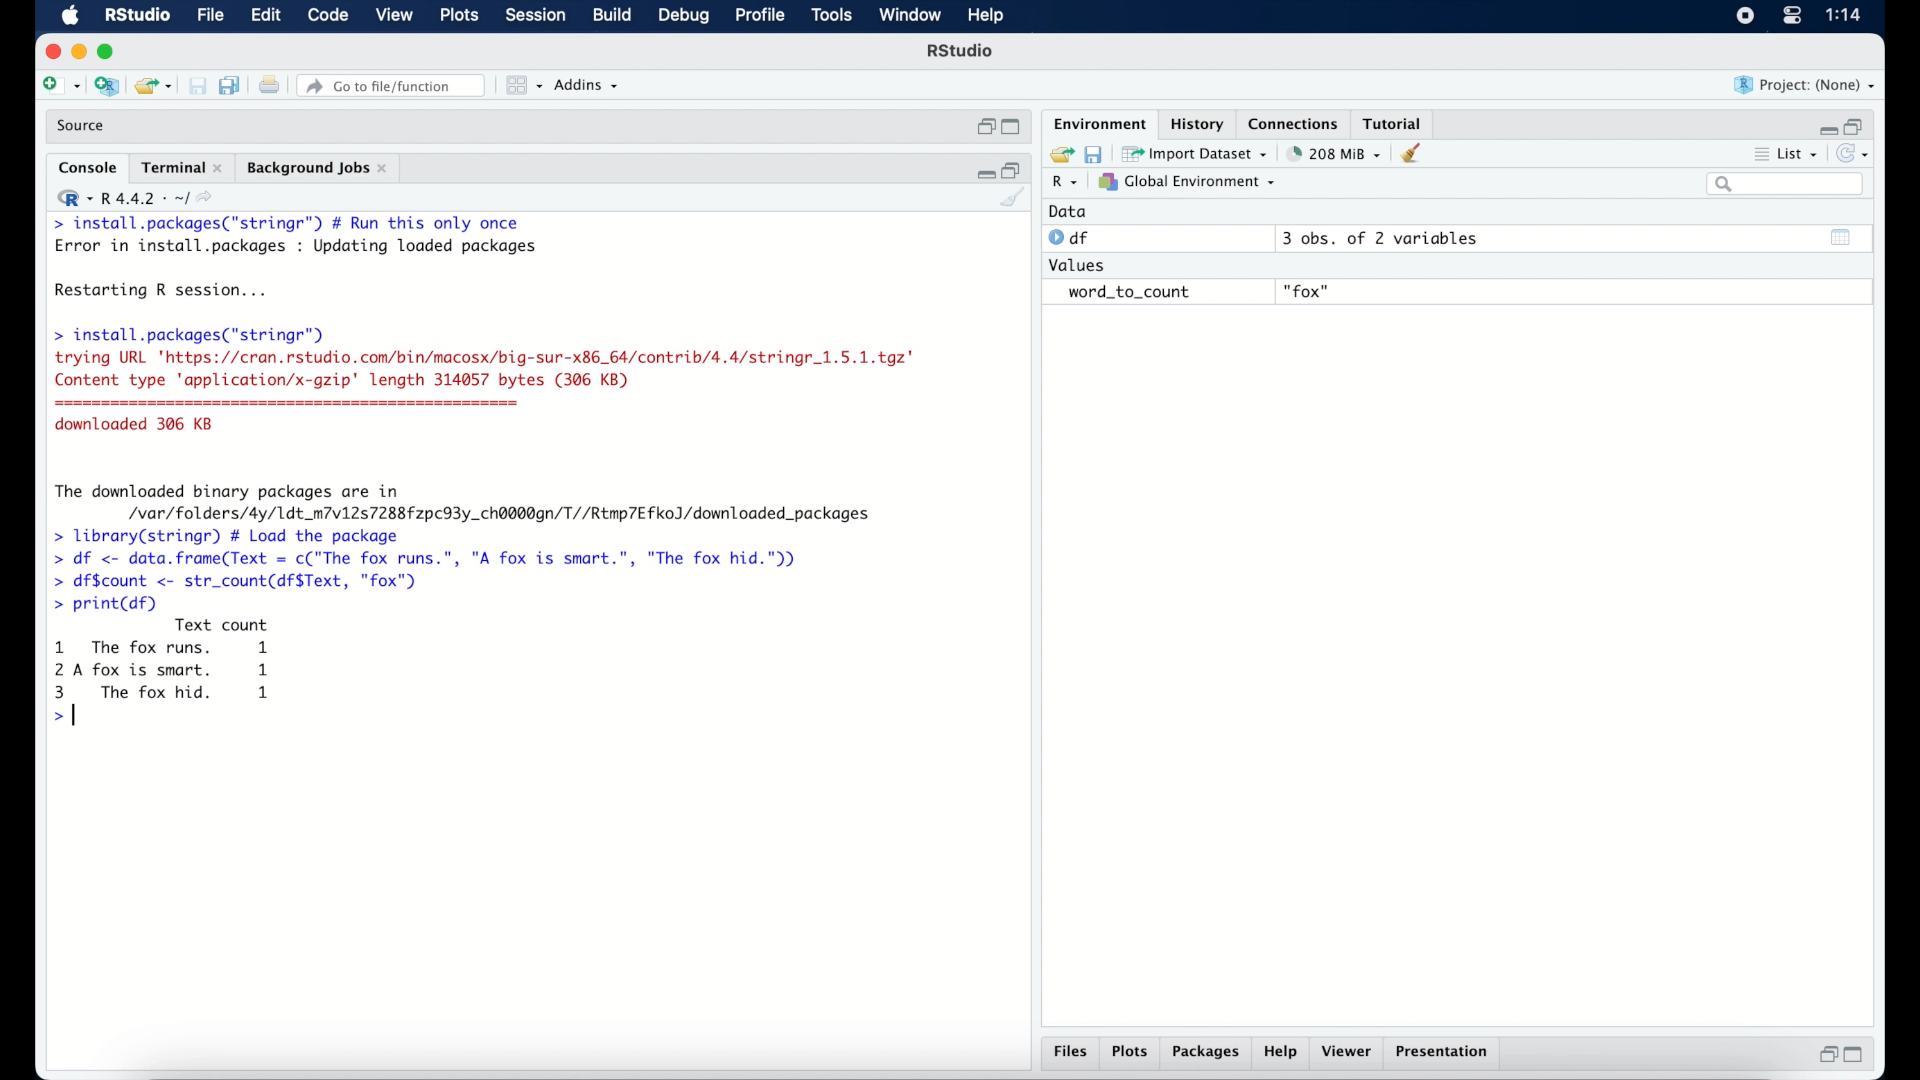 The image size is (1920, 1080). What do you see at coordinates (1308, 292) in the screenshot?
I see `fox` at bounding box center [1308, 292].